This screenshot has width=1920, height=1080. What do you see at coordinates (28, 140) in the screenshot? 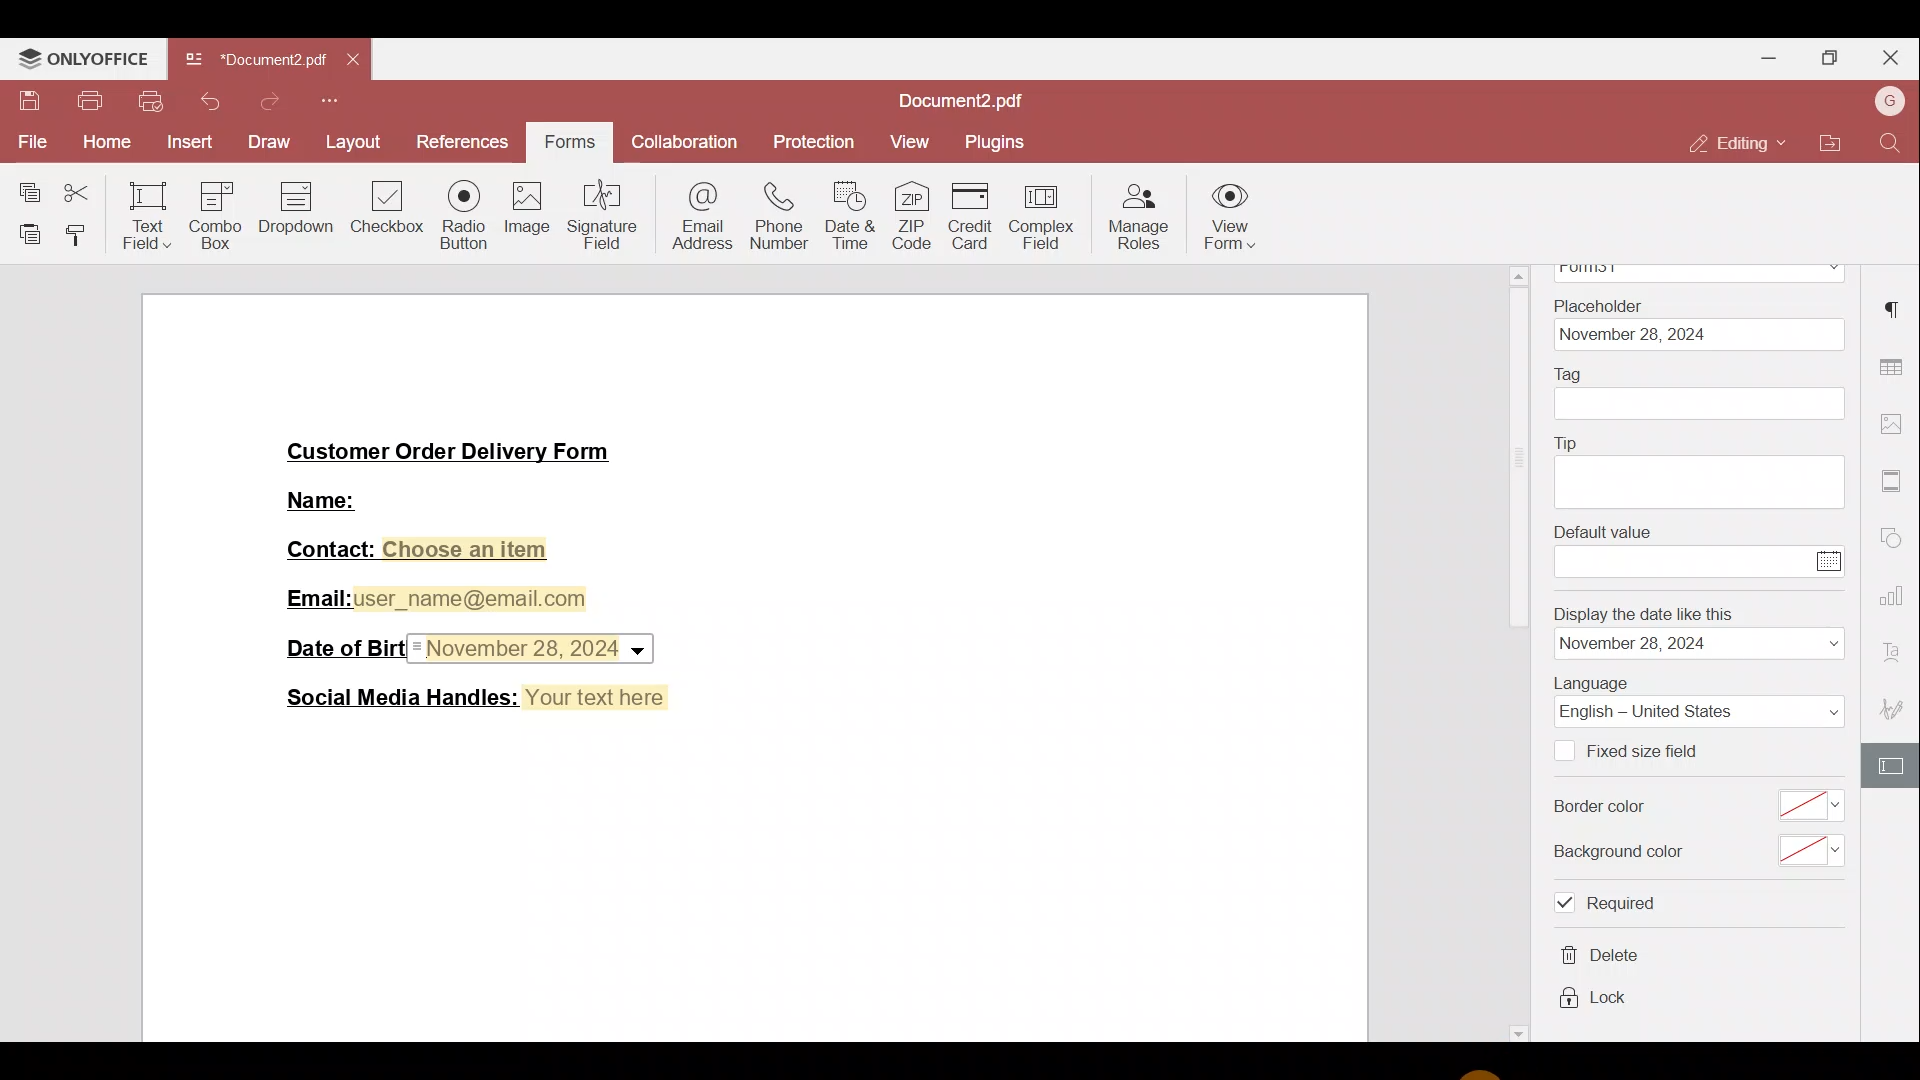
I see `File` at bounding box center [28, 140].